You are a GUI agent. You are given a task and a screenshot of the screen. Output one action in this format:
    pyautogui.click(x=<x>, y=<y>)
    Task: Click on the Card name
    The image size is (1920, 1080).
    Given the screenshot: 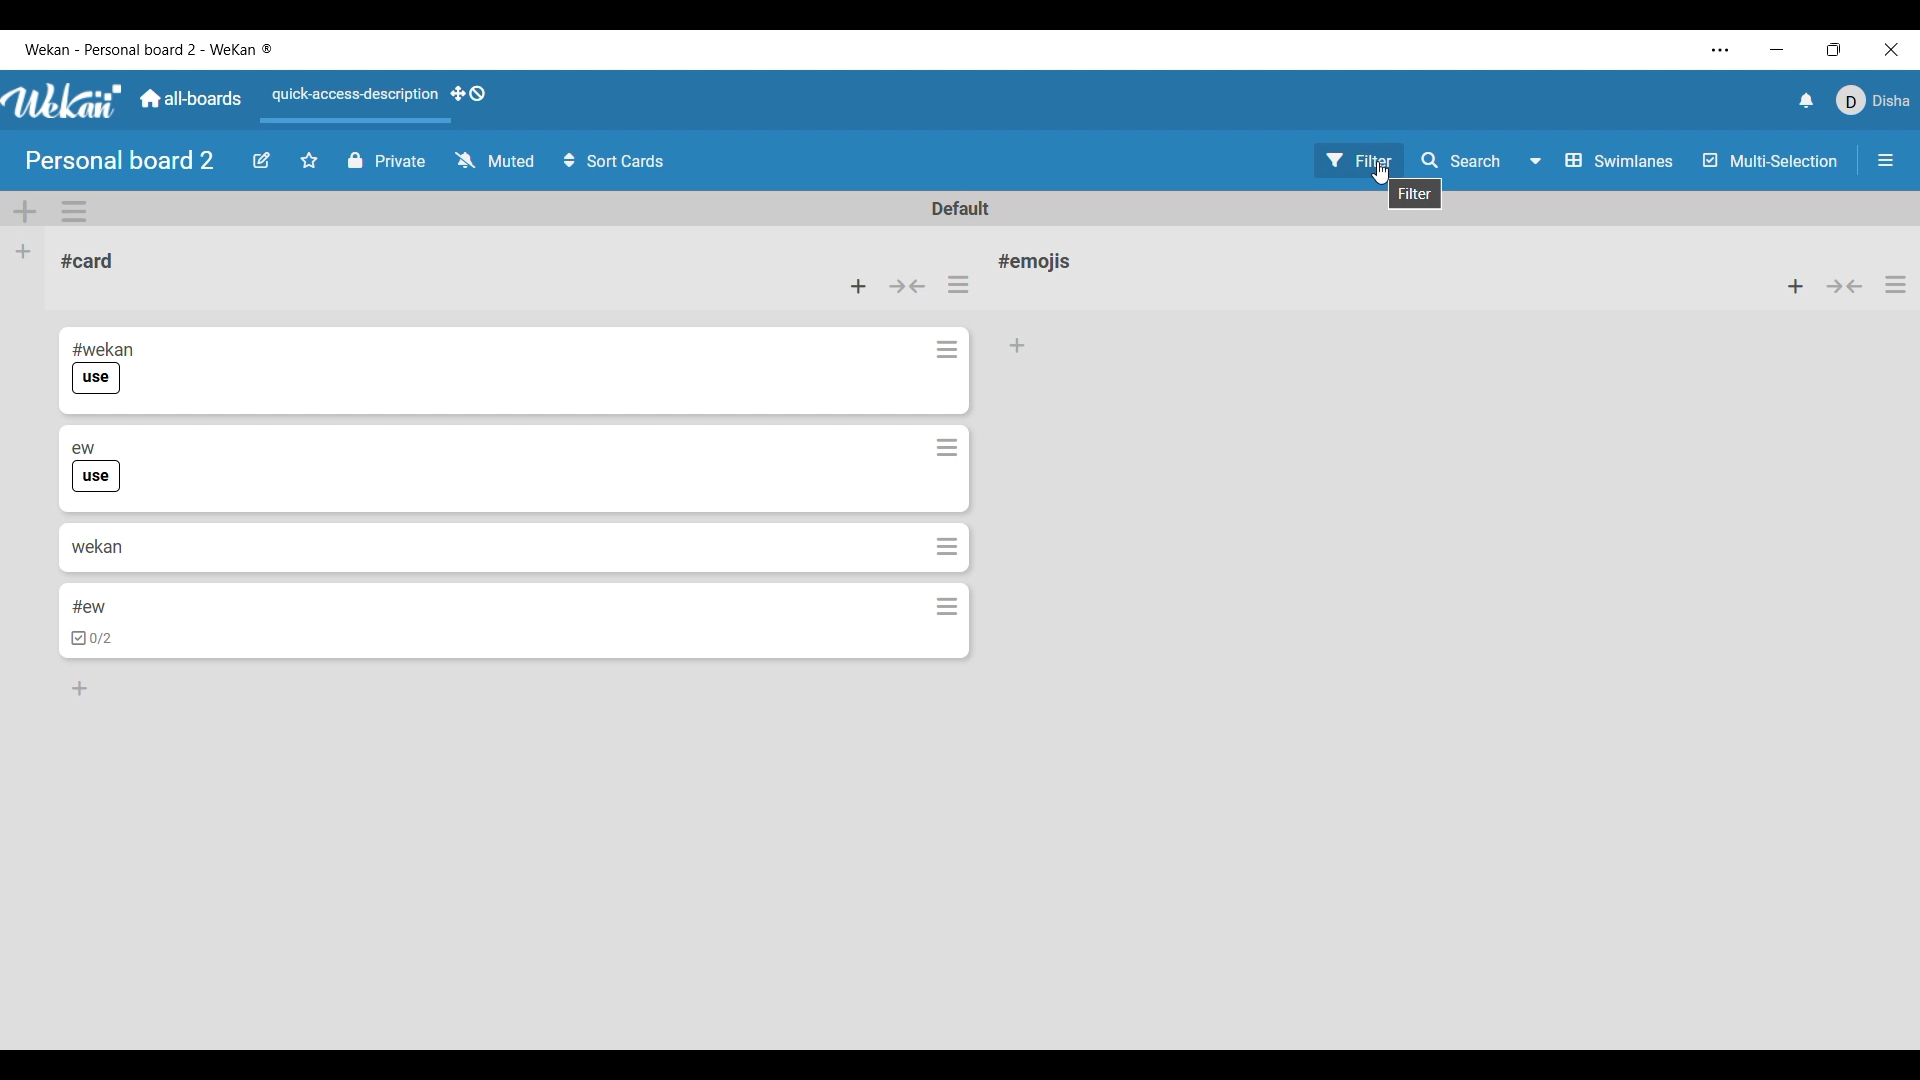 What is the action you would take?
    pyautogui.click(x=1039, y=261)
    